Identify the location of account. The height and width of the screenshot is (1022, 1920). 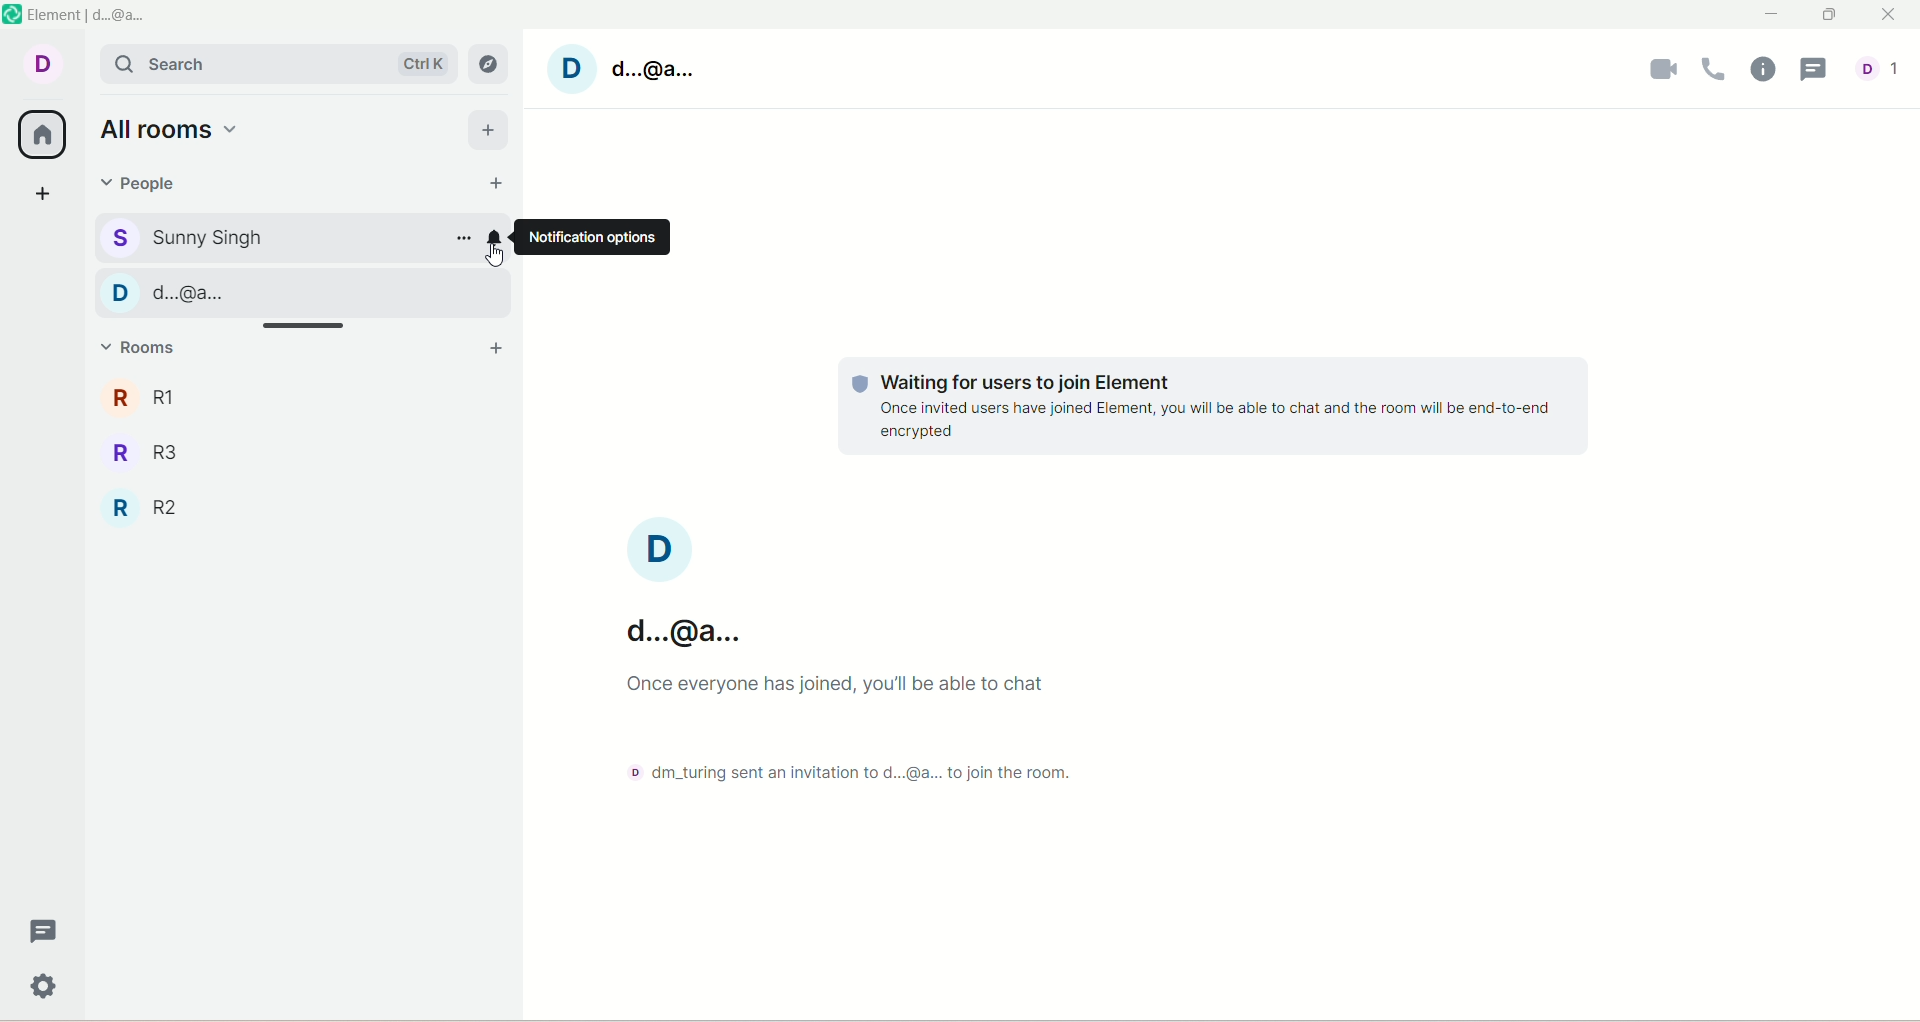
(39, 65).